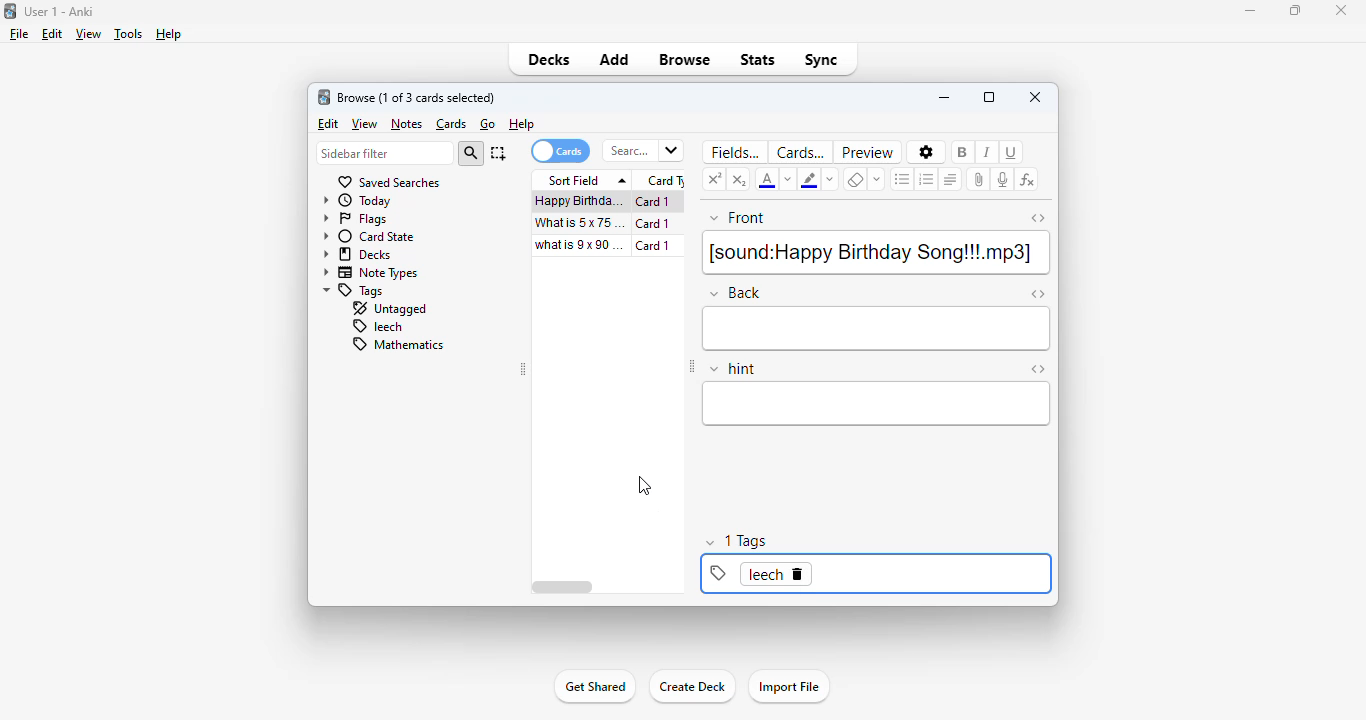 The height and width of the screenshot is (720, 1366). I want to click on toggle HTML editor, so click(1037, 369).